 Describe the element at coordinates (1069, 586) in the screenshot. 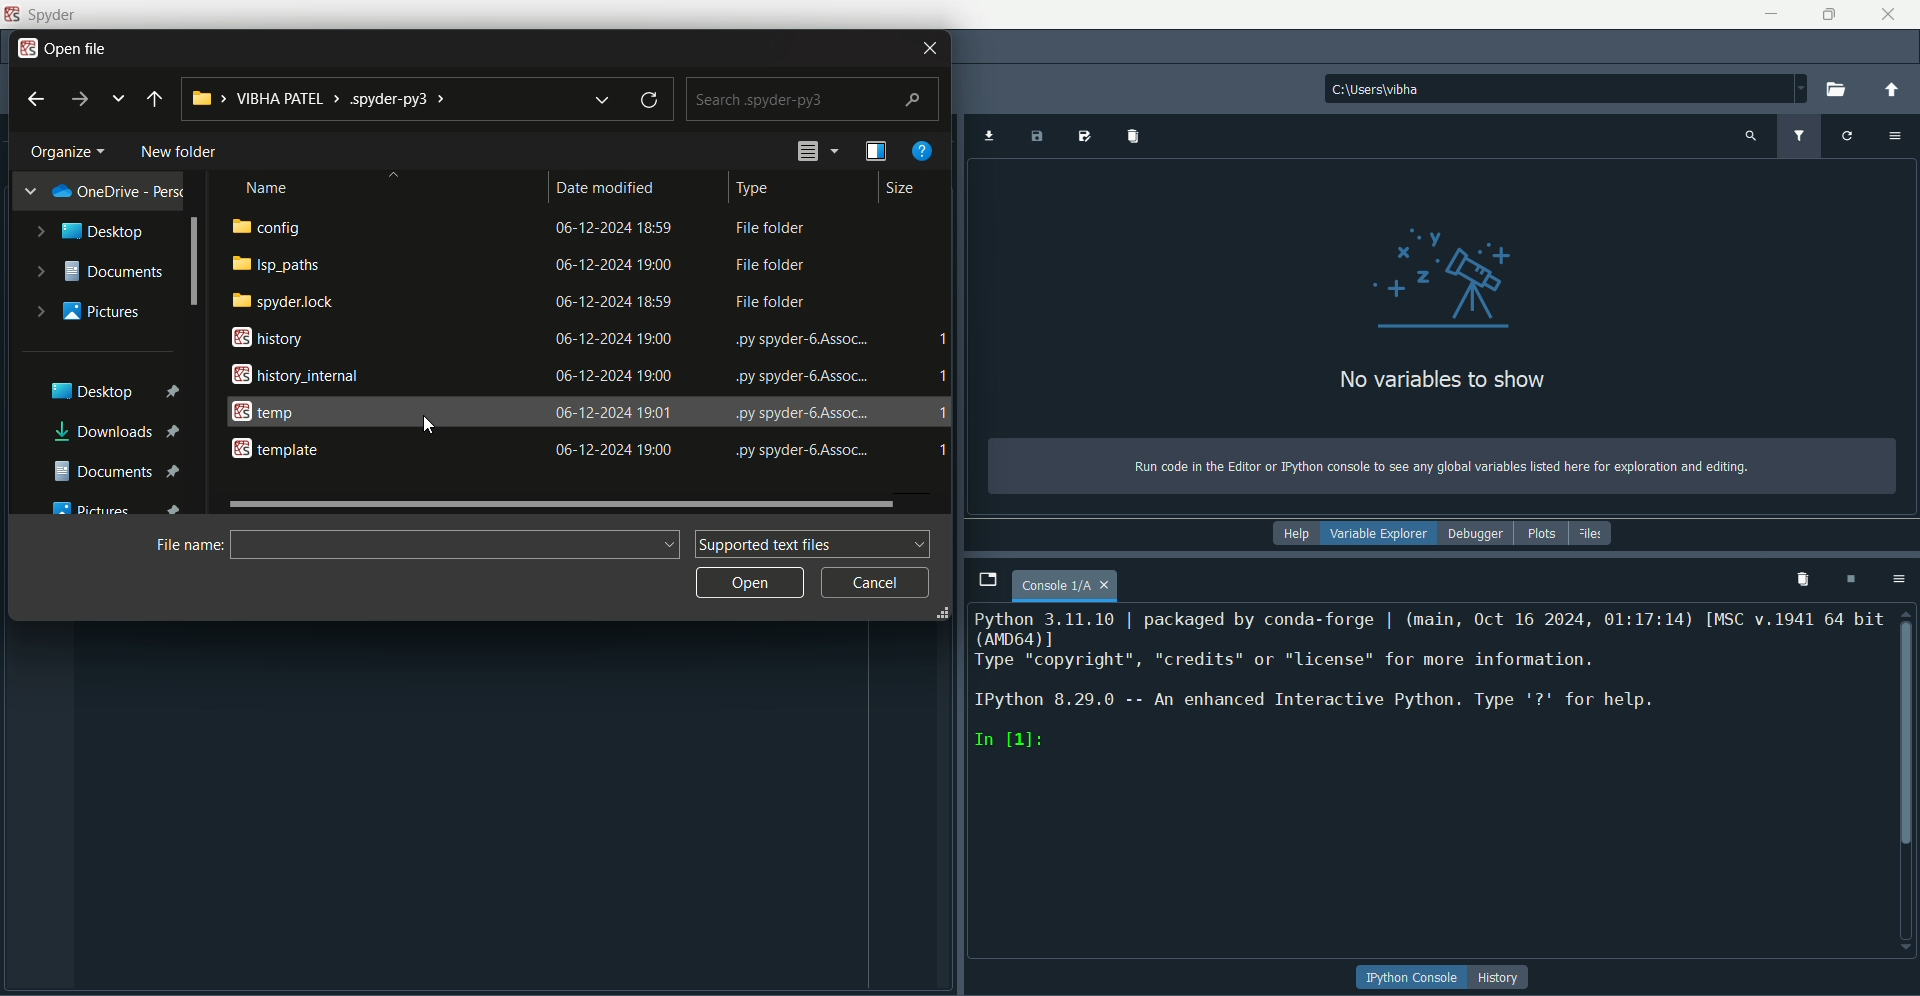

I see `page name` at that location.